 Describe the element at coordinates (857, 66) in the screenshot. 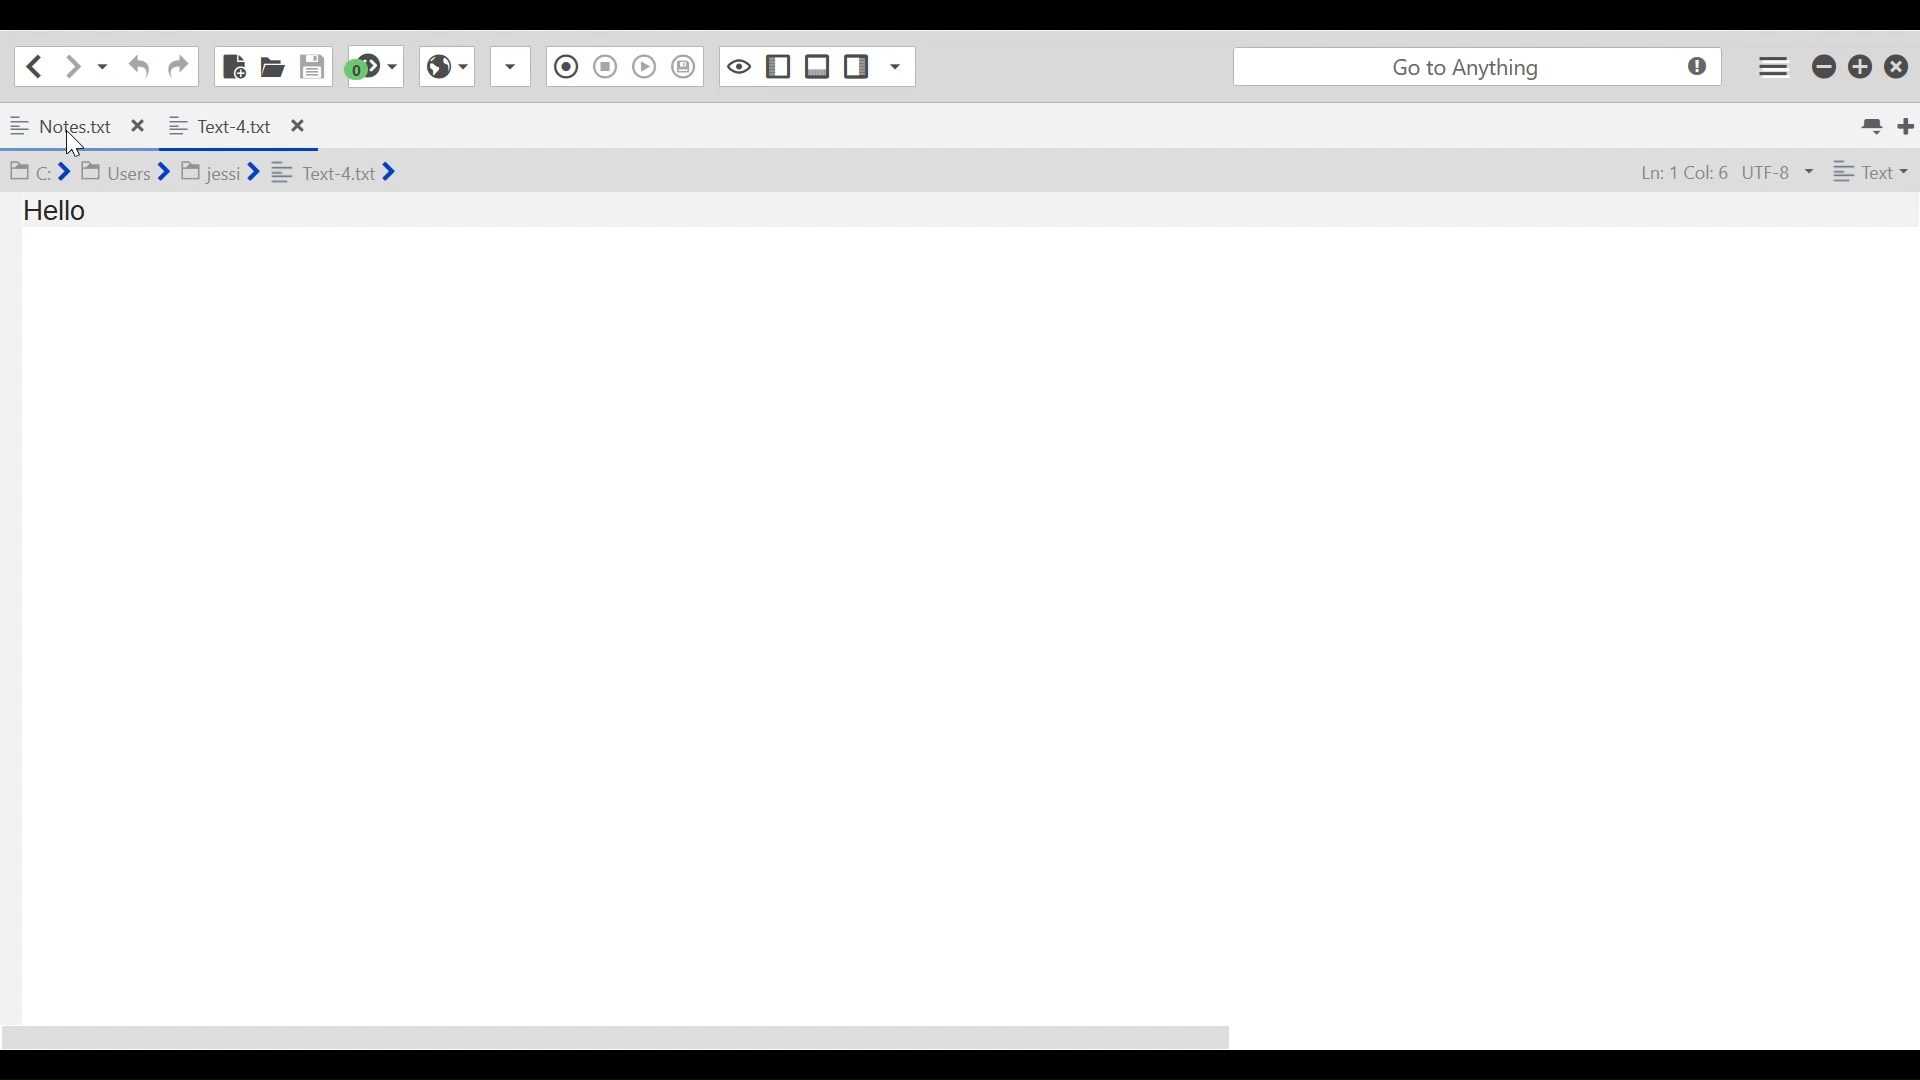

I see `Show/Hide Right Pane ` at that location.